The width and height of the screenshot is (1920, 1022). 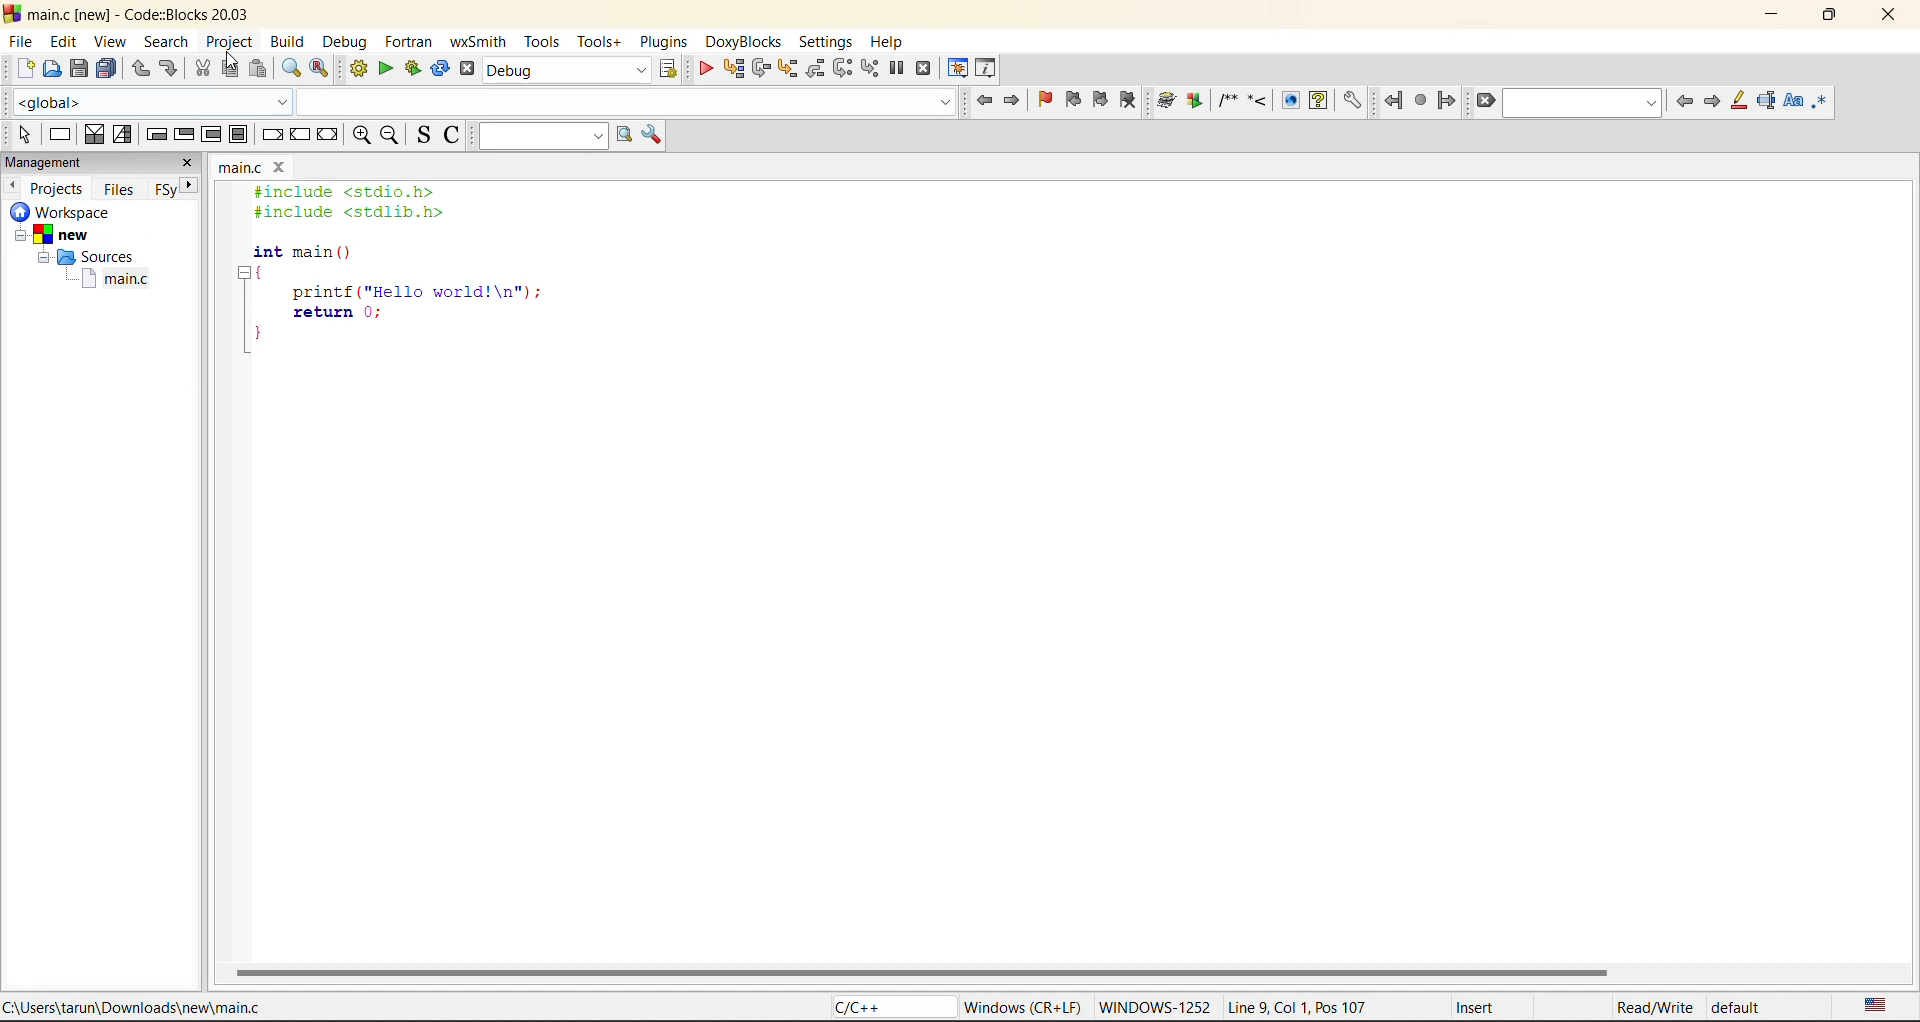 What do you see at coordinates (1318, 99) in the screenshot?
I see `View generated HTML Help documentation` at bounding box center [1318, 99].